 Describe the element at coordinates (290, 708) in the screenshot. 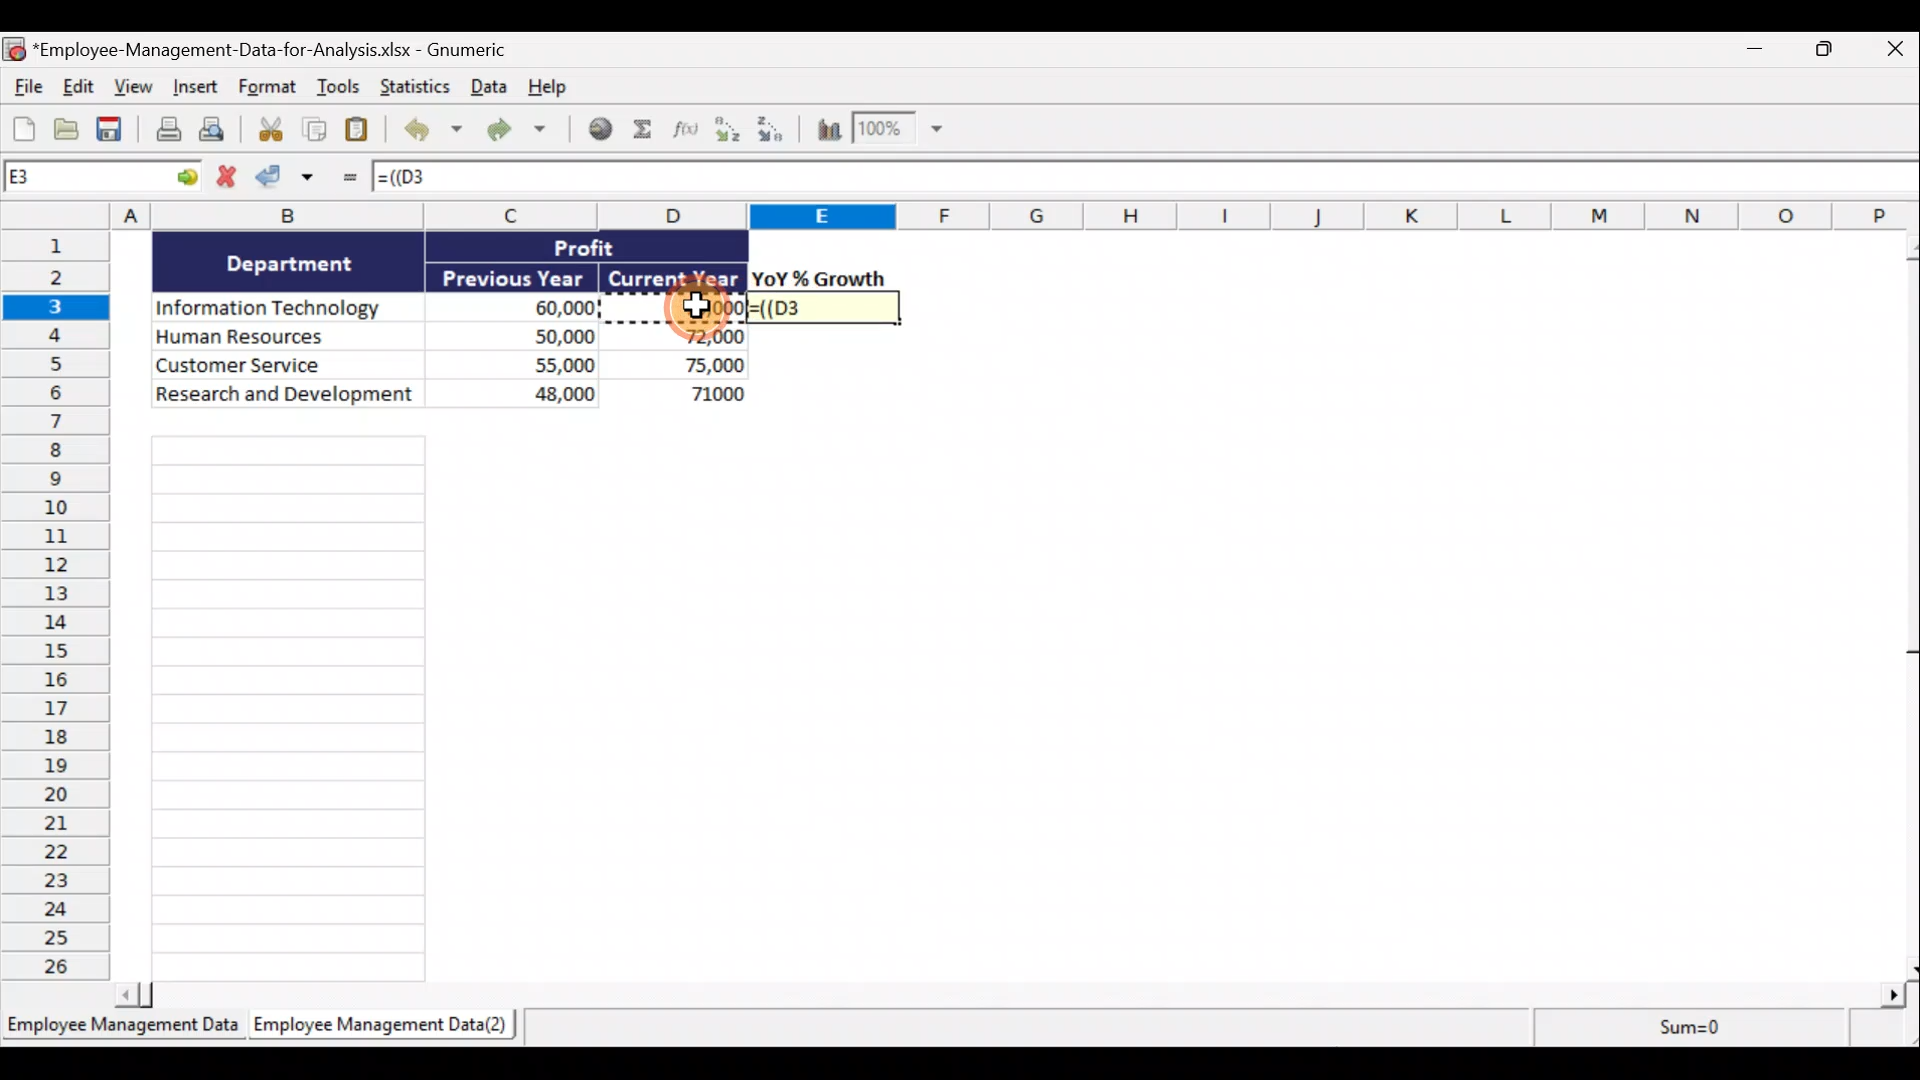

I see `Cells` at that location.